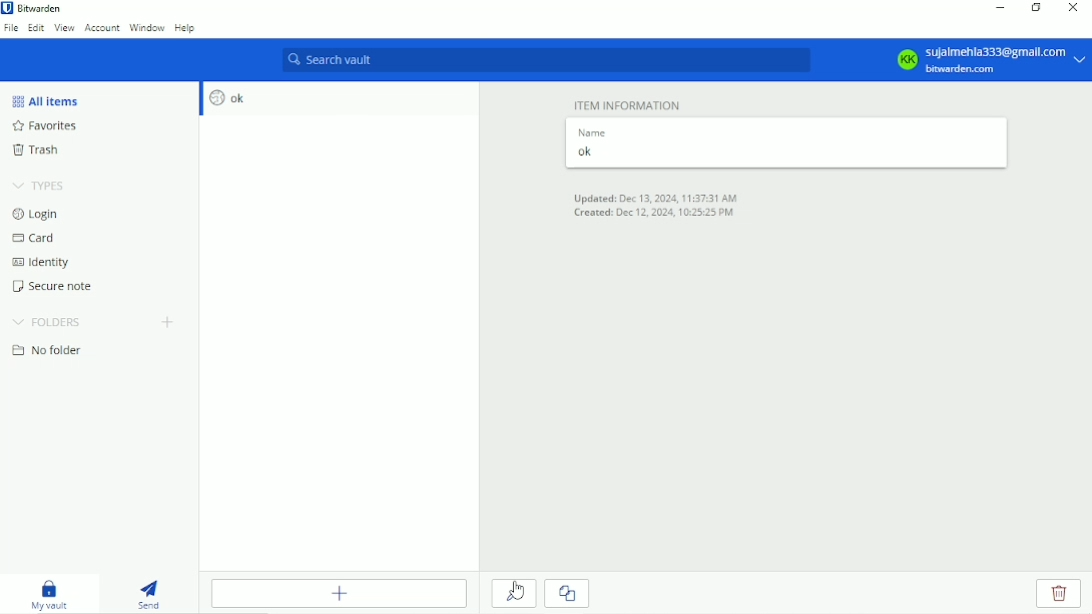 This screenshot has width=1092, height=614. I want to click on Edit, so click(513, 592).